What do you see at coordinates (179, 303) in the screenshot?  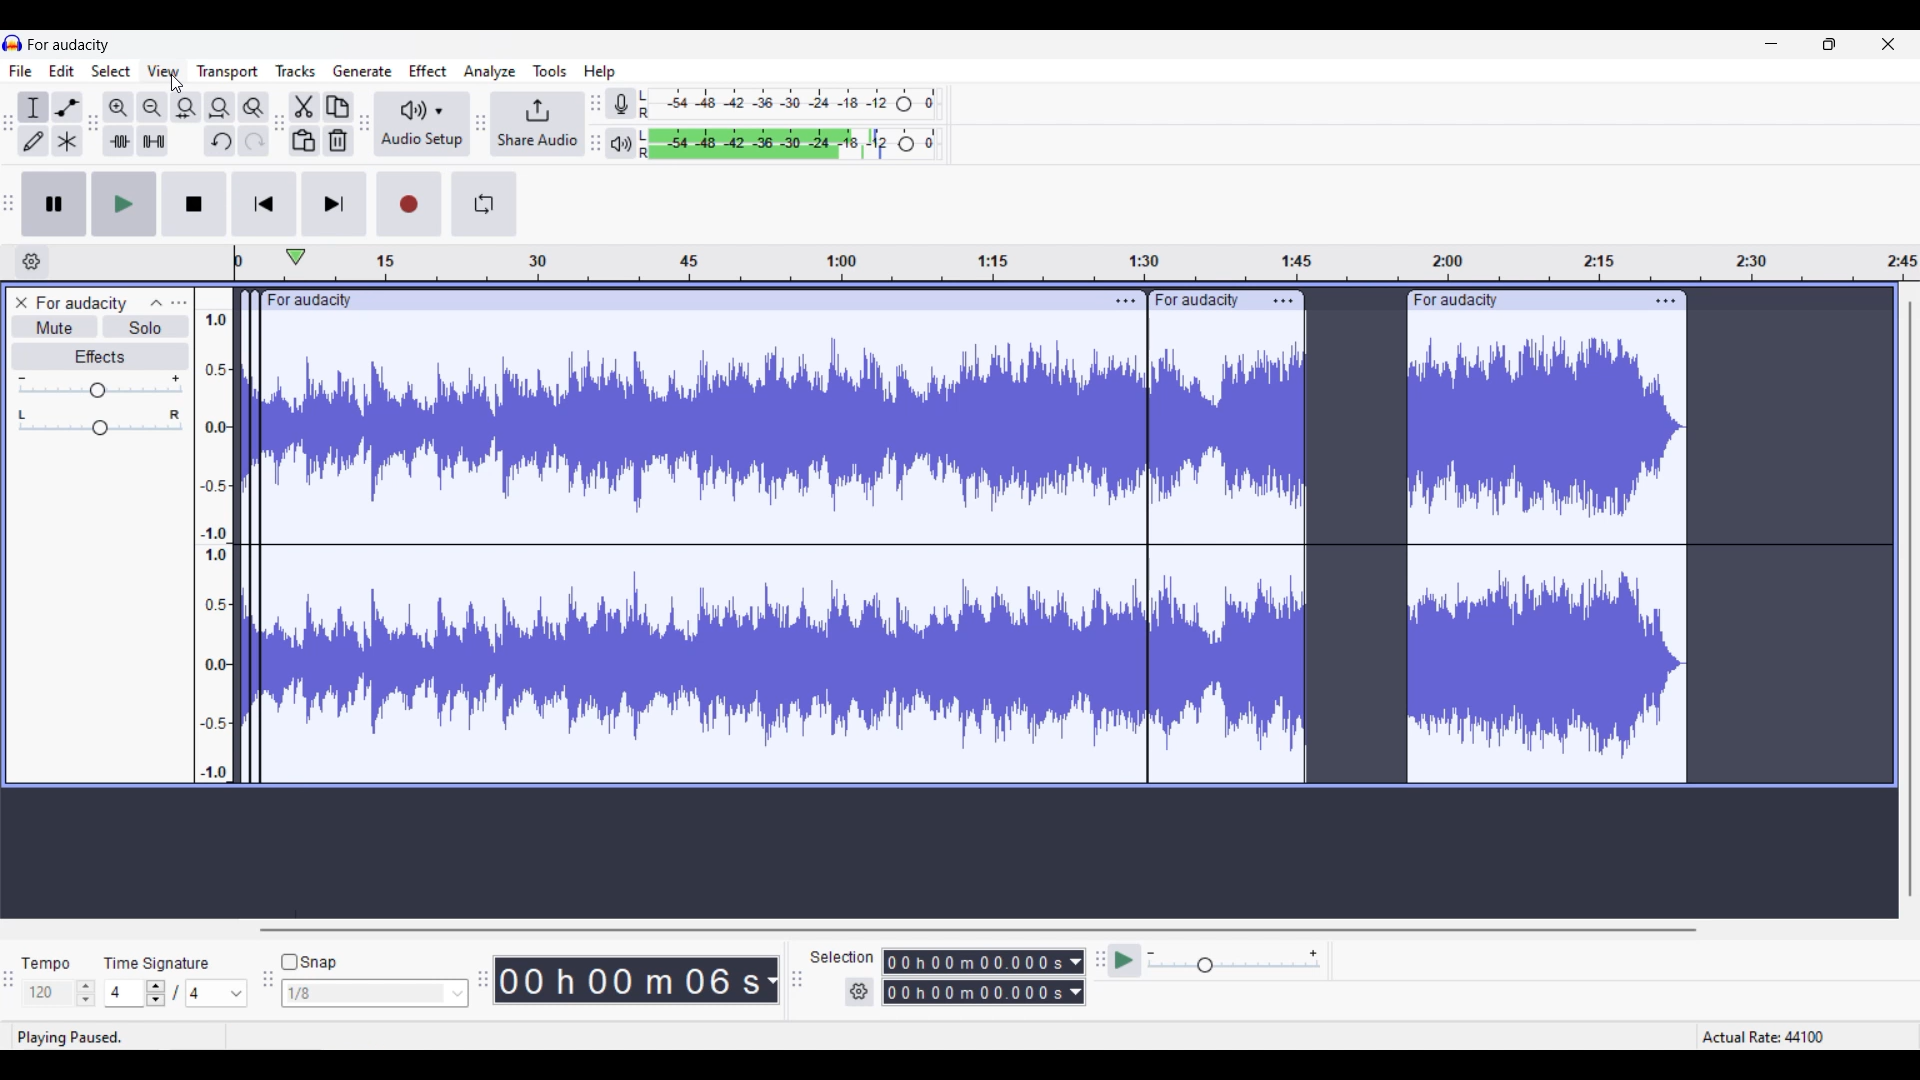 I see `Open menu` at bounding box center [179, 303].